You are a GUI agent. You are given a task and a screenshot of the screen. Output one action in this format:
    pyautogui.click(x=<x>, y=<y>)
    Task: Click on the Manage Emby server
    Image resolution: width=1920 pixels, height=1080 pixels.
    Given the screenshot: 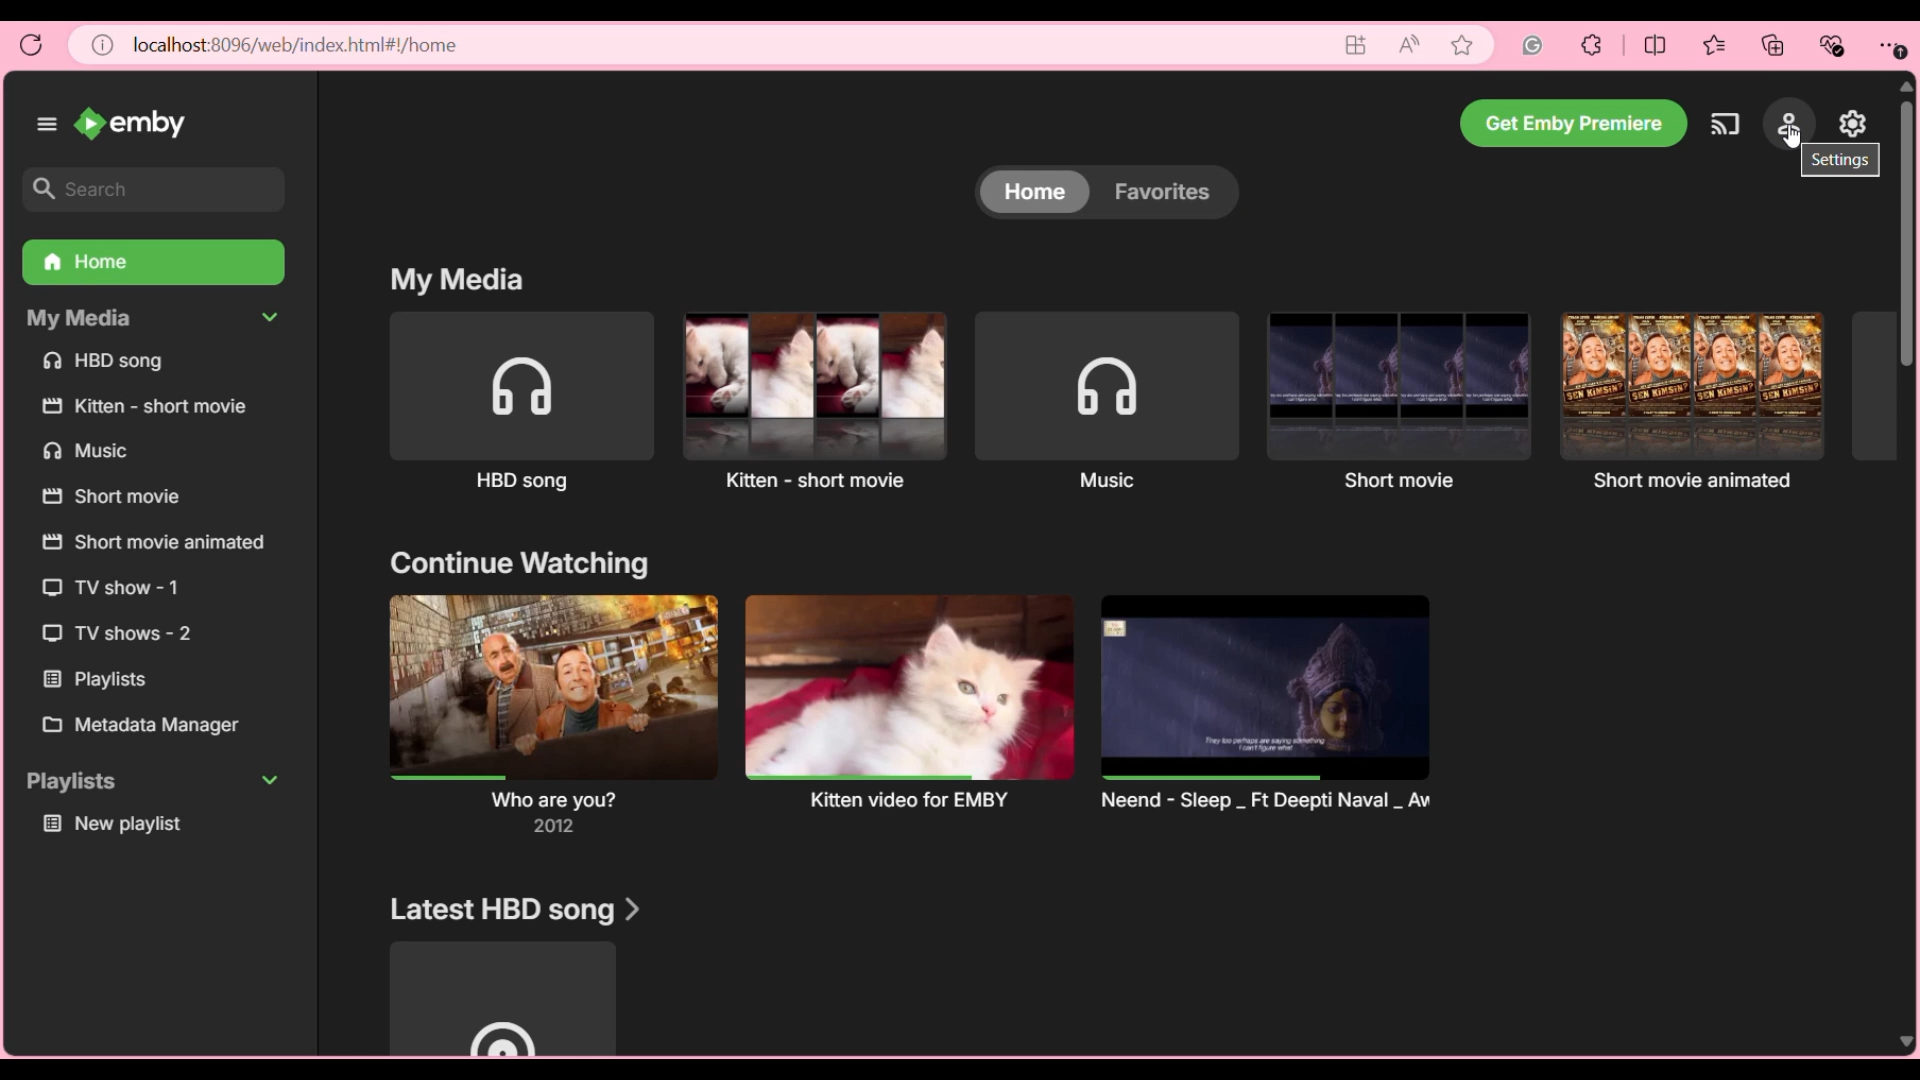 What is the action you would take?
    pyautogui.click(x=1853, y=123)
    